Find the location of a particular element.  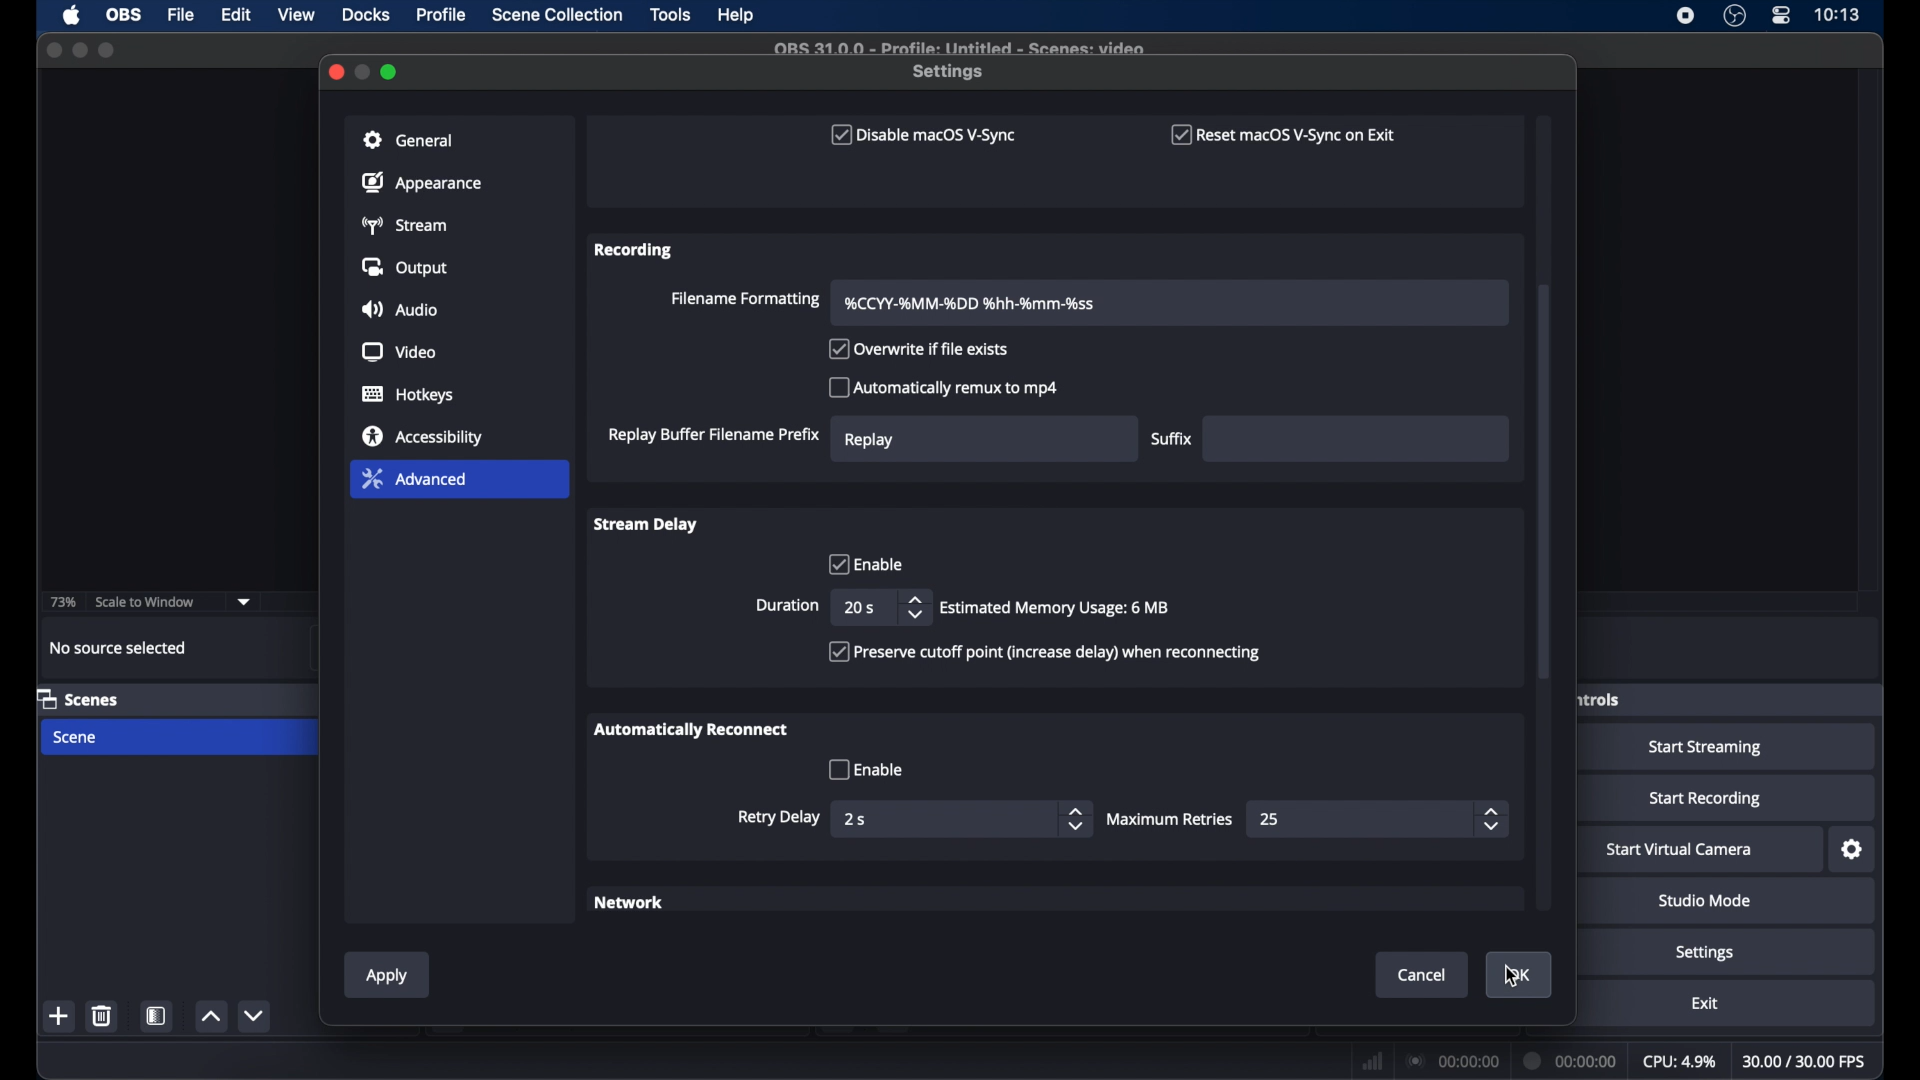

apple icon is located at coordinates (72, 16).